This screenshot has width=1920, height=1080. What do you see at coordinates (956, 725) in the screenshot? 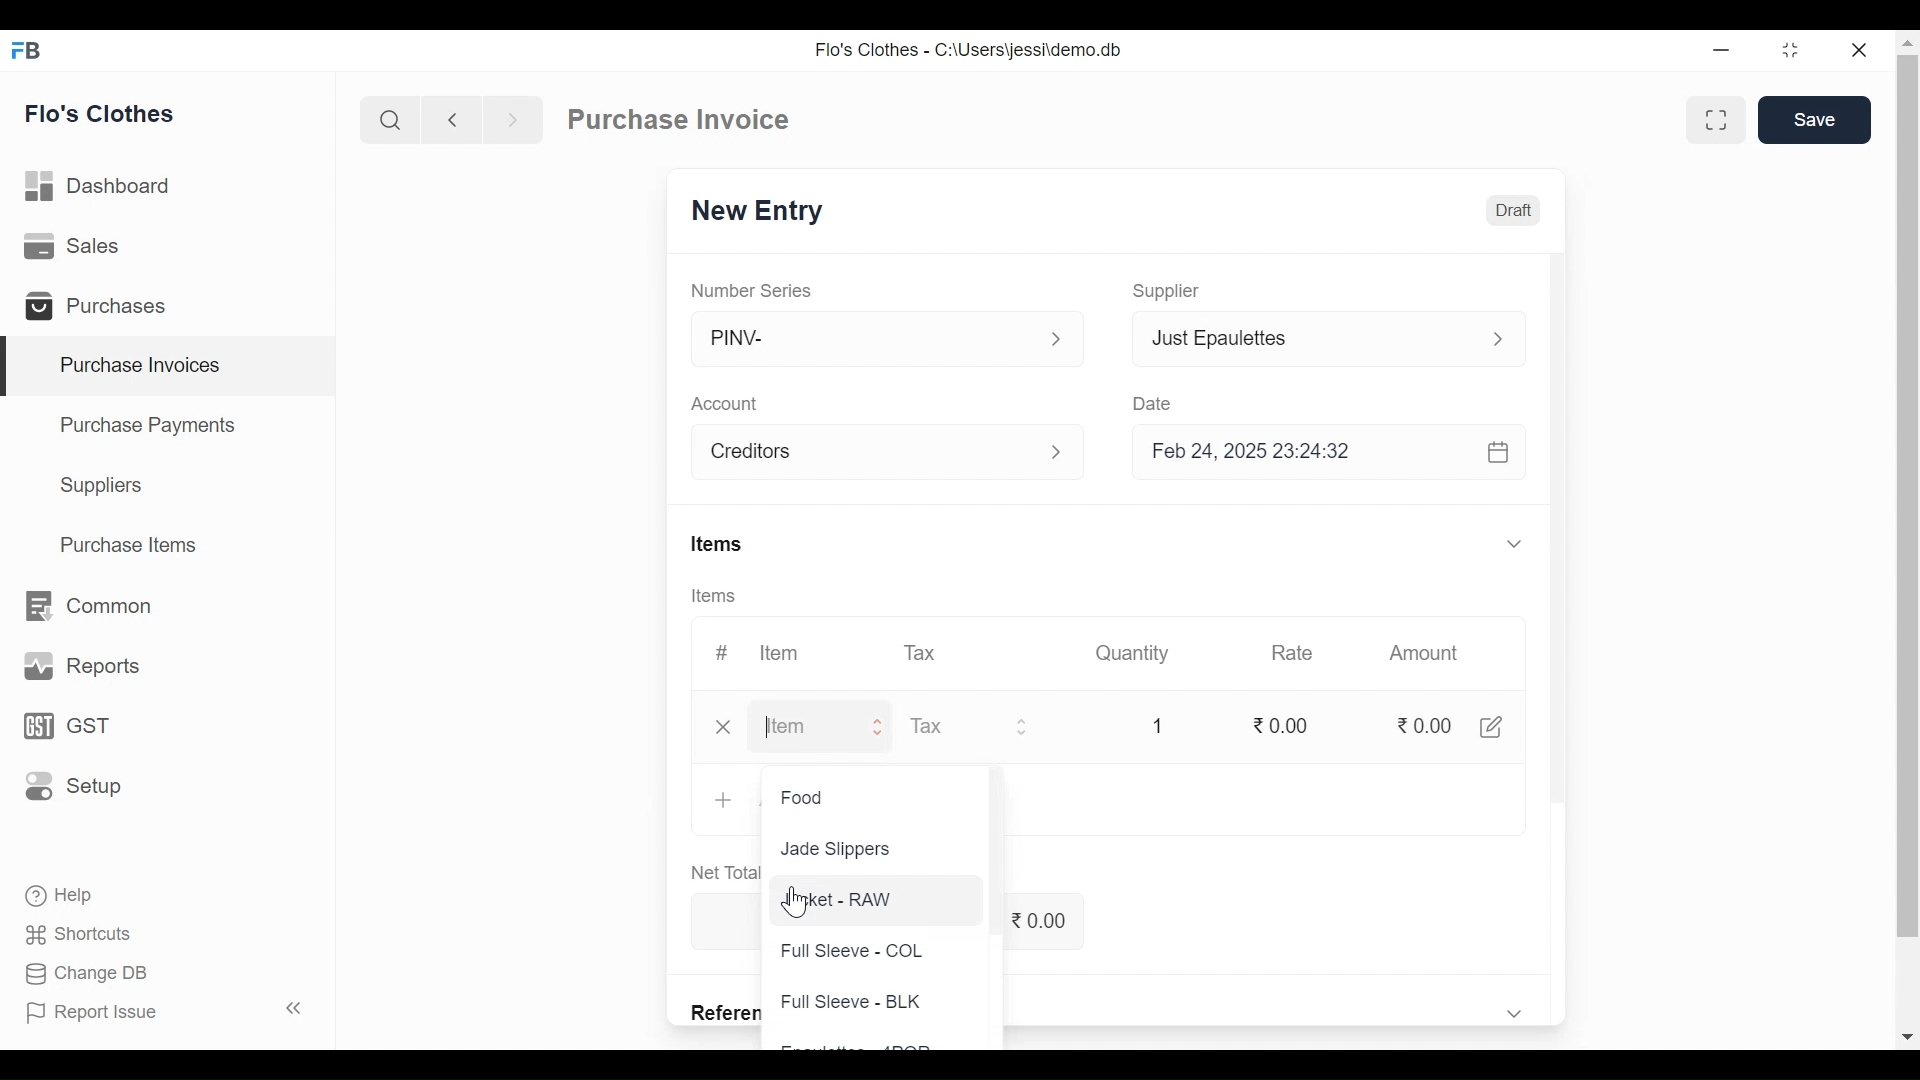
I see `Tax` at bounding box center [956, 725].